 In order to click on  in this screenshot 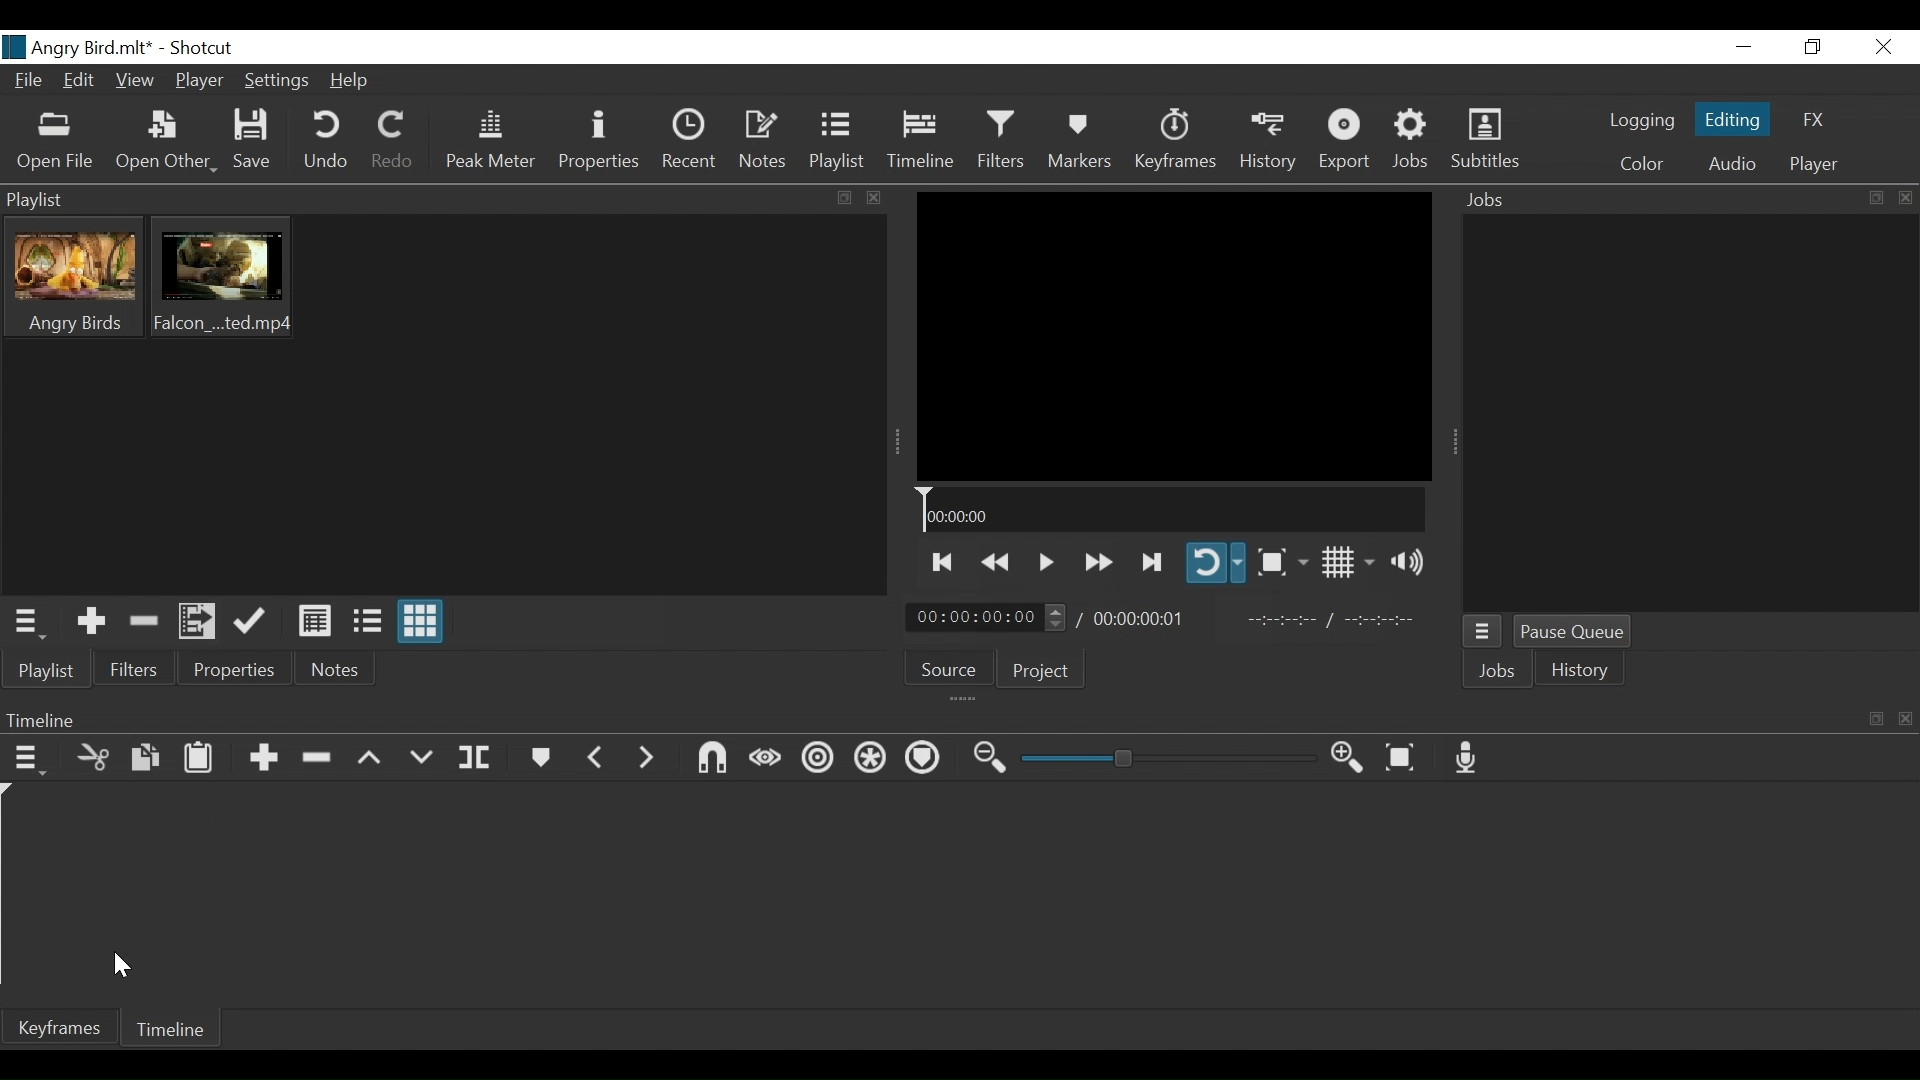, I will do `click(1811, 165)`.